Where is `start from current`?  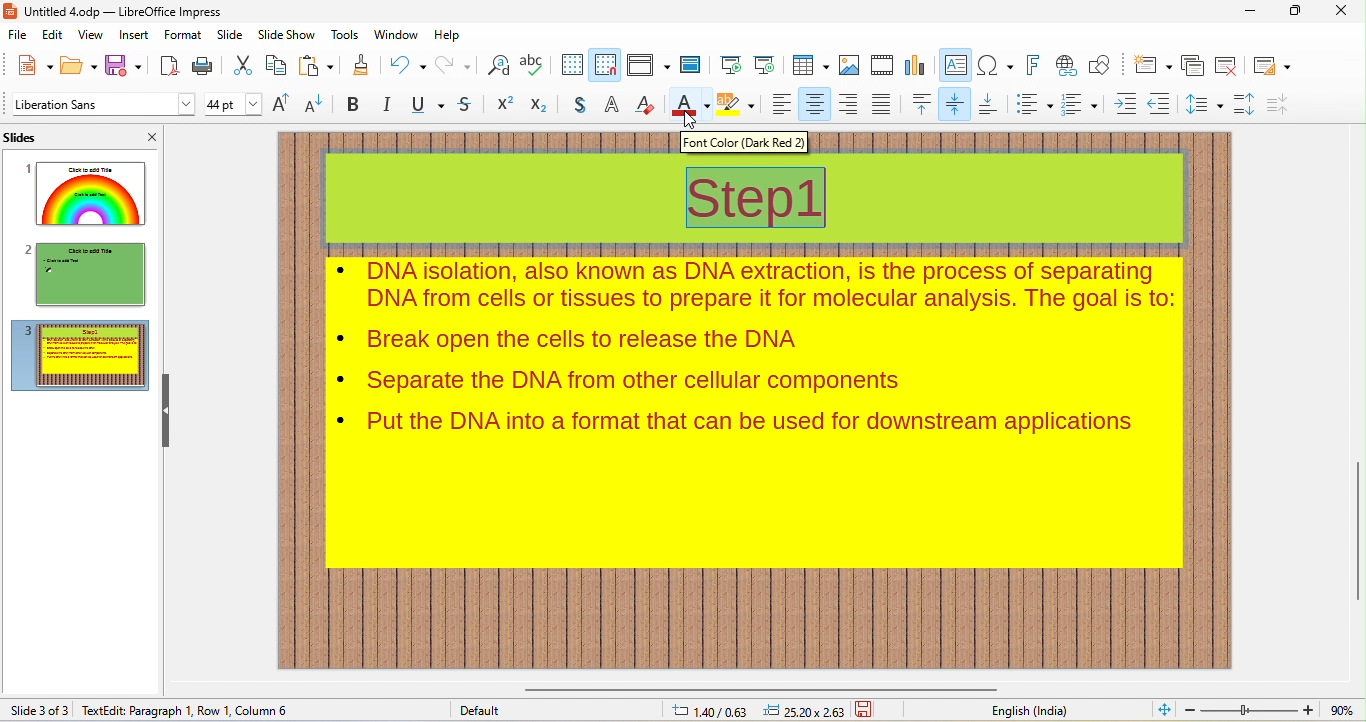 start from current is located at coordinates (764, 63).